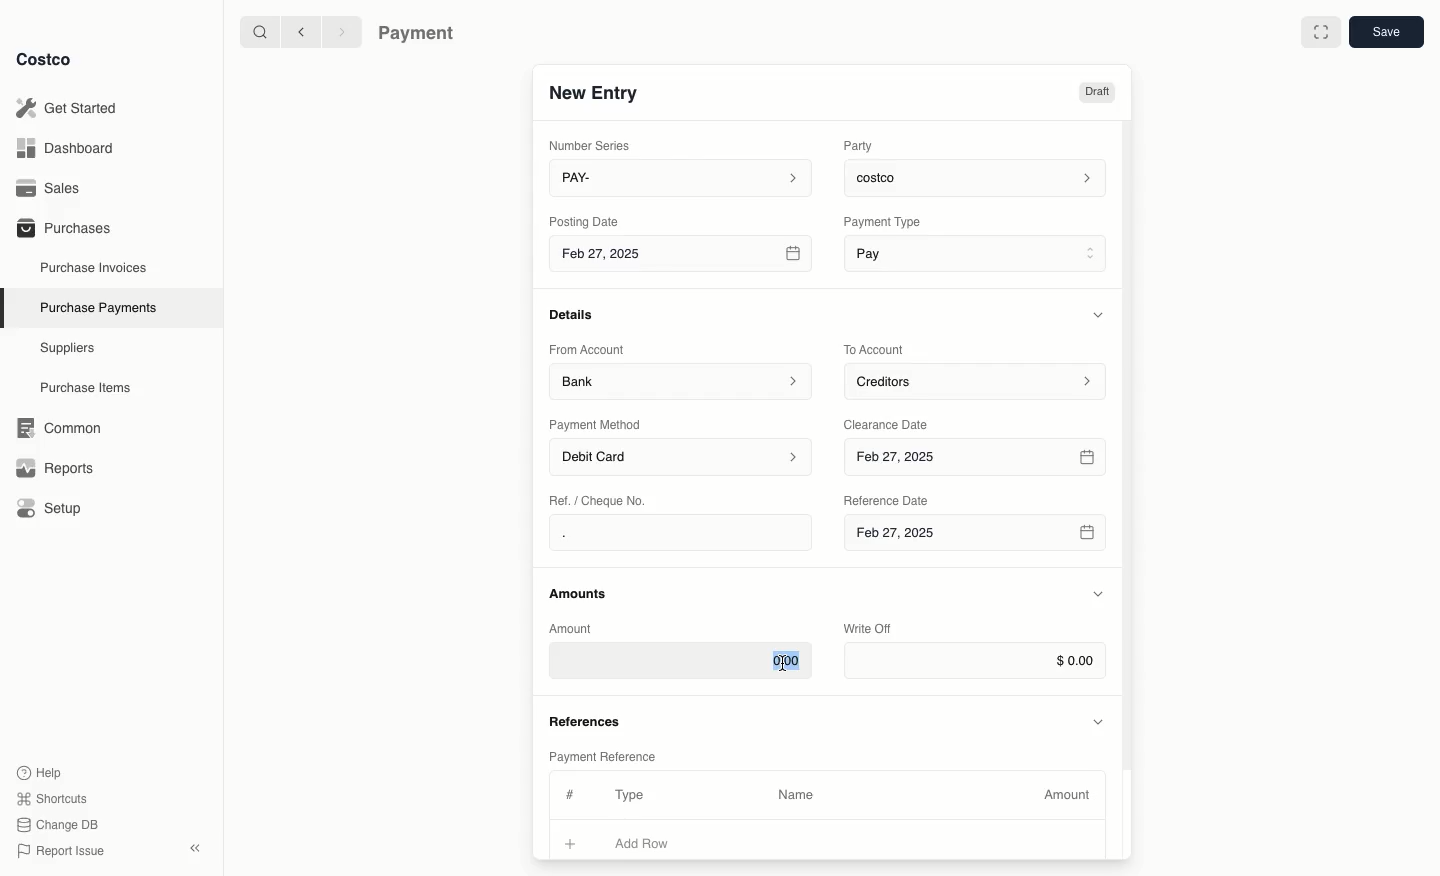  I want to click on Number Series, so click(594, 145).